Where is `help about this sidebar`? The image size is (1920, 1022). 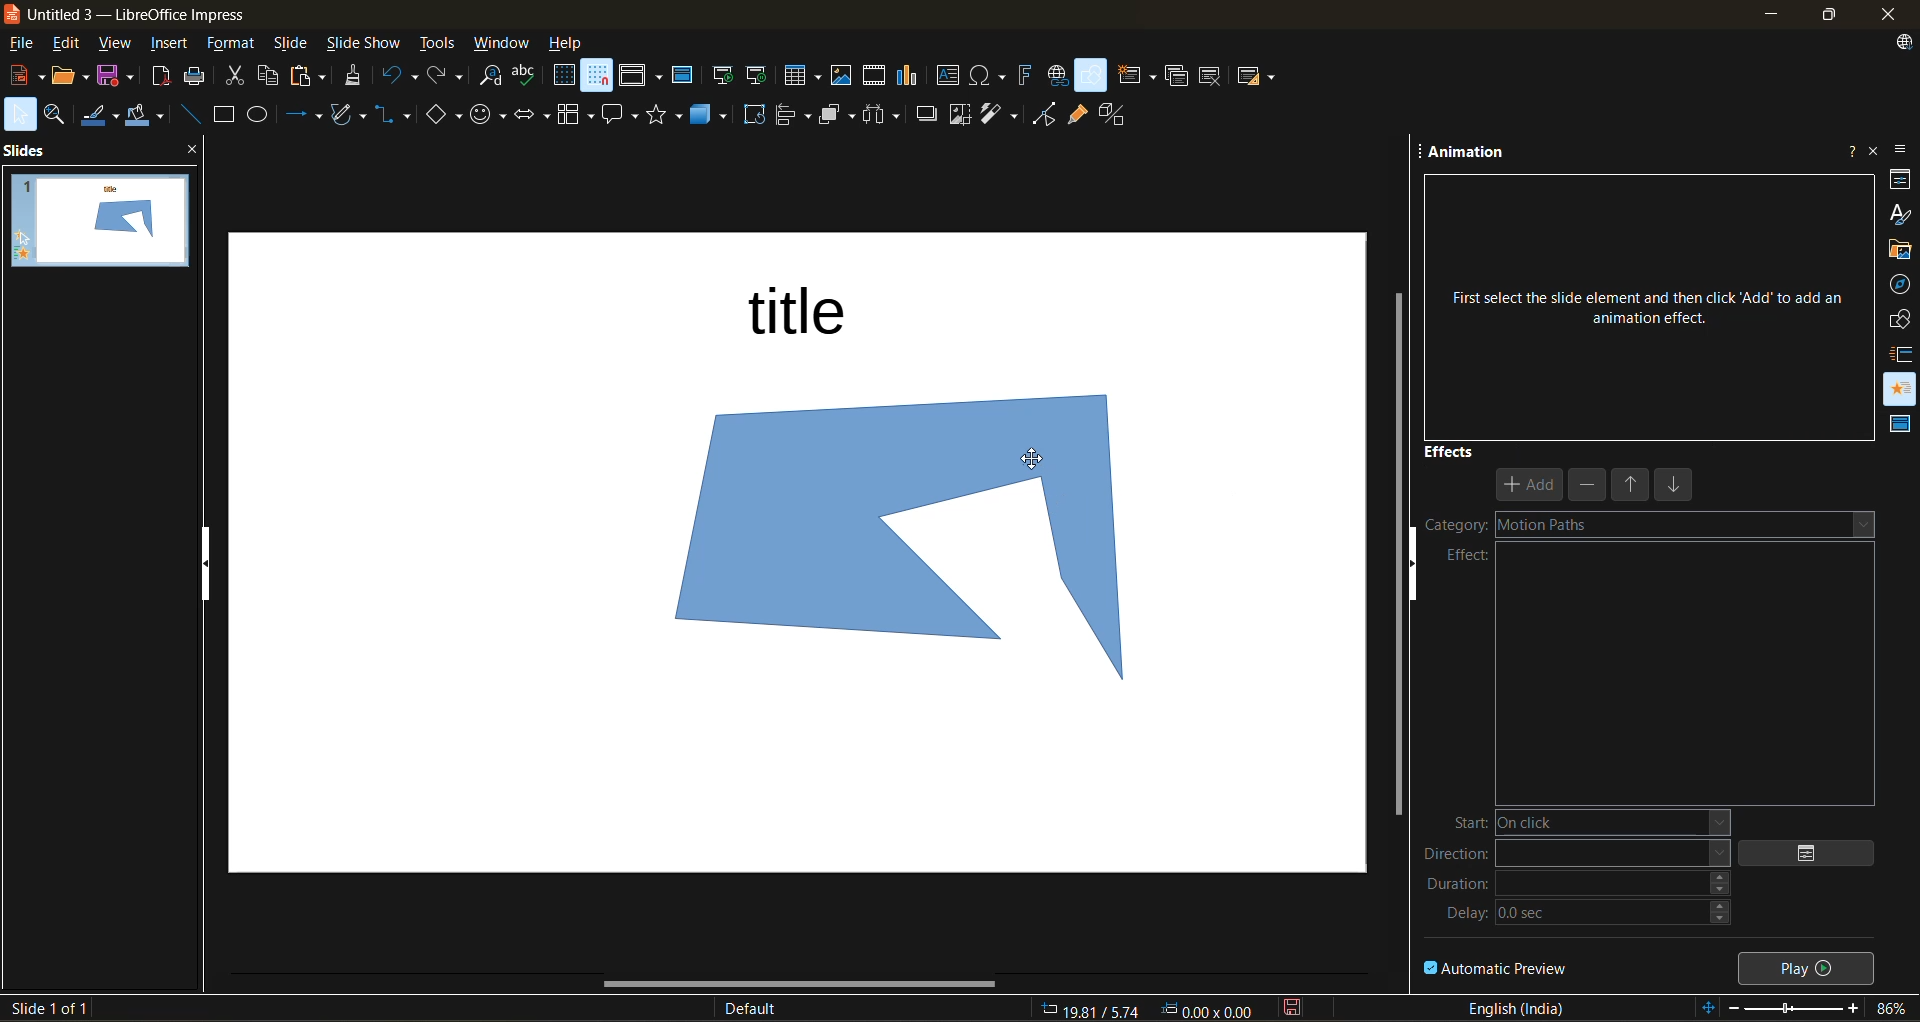
help about this sidebar is located at coordinates (1846, 149).